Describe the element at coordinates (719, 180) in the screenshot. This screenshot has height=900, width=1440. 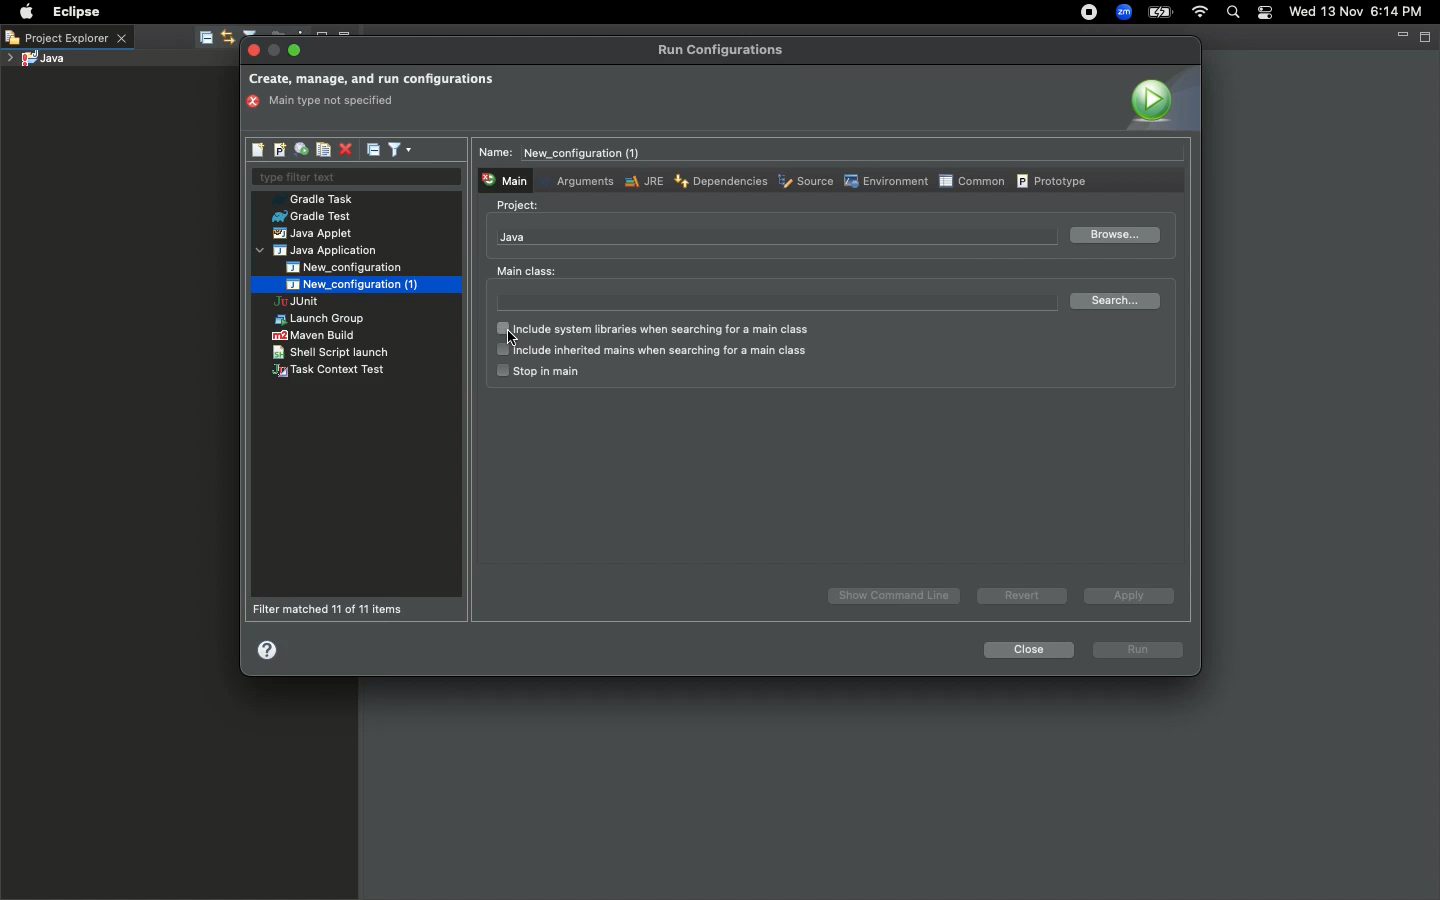
I see `Dependencies` at that location.